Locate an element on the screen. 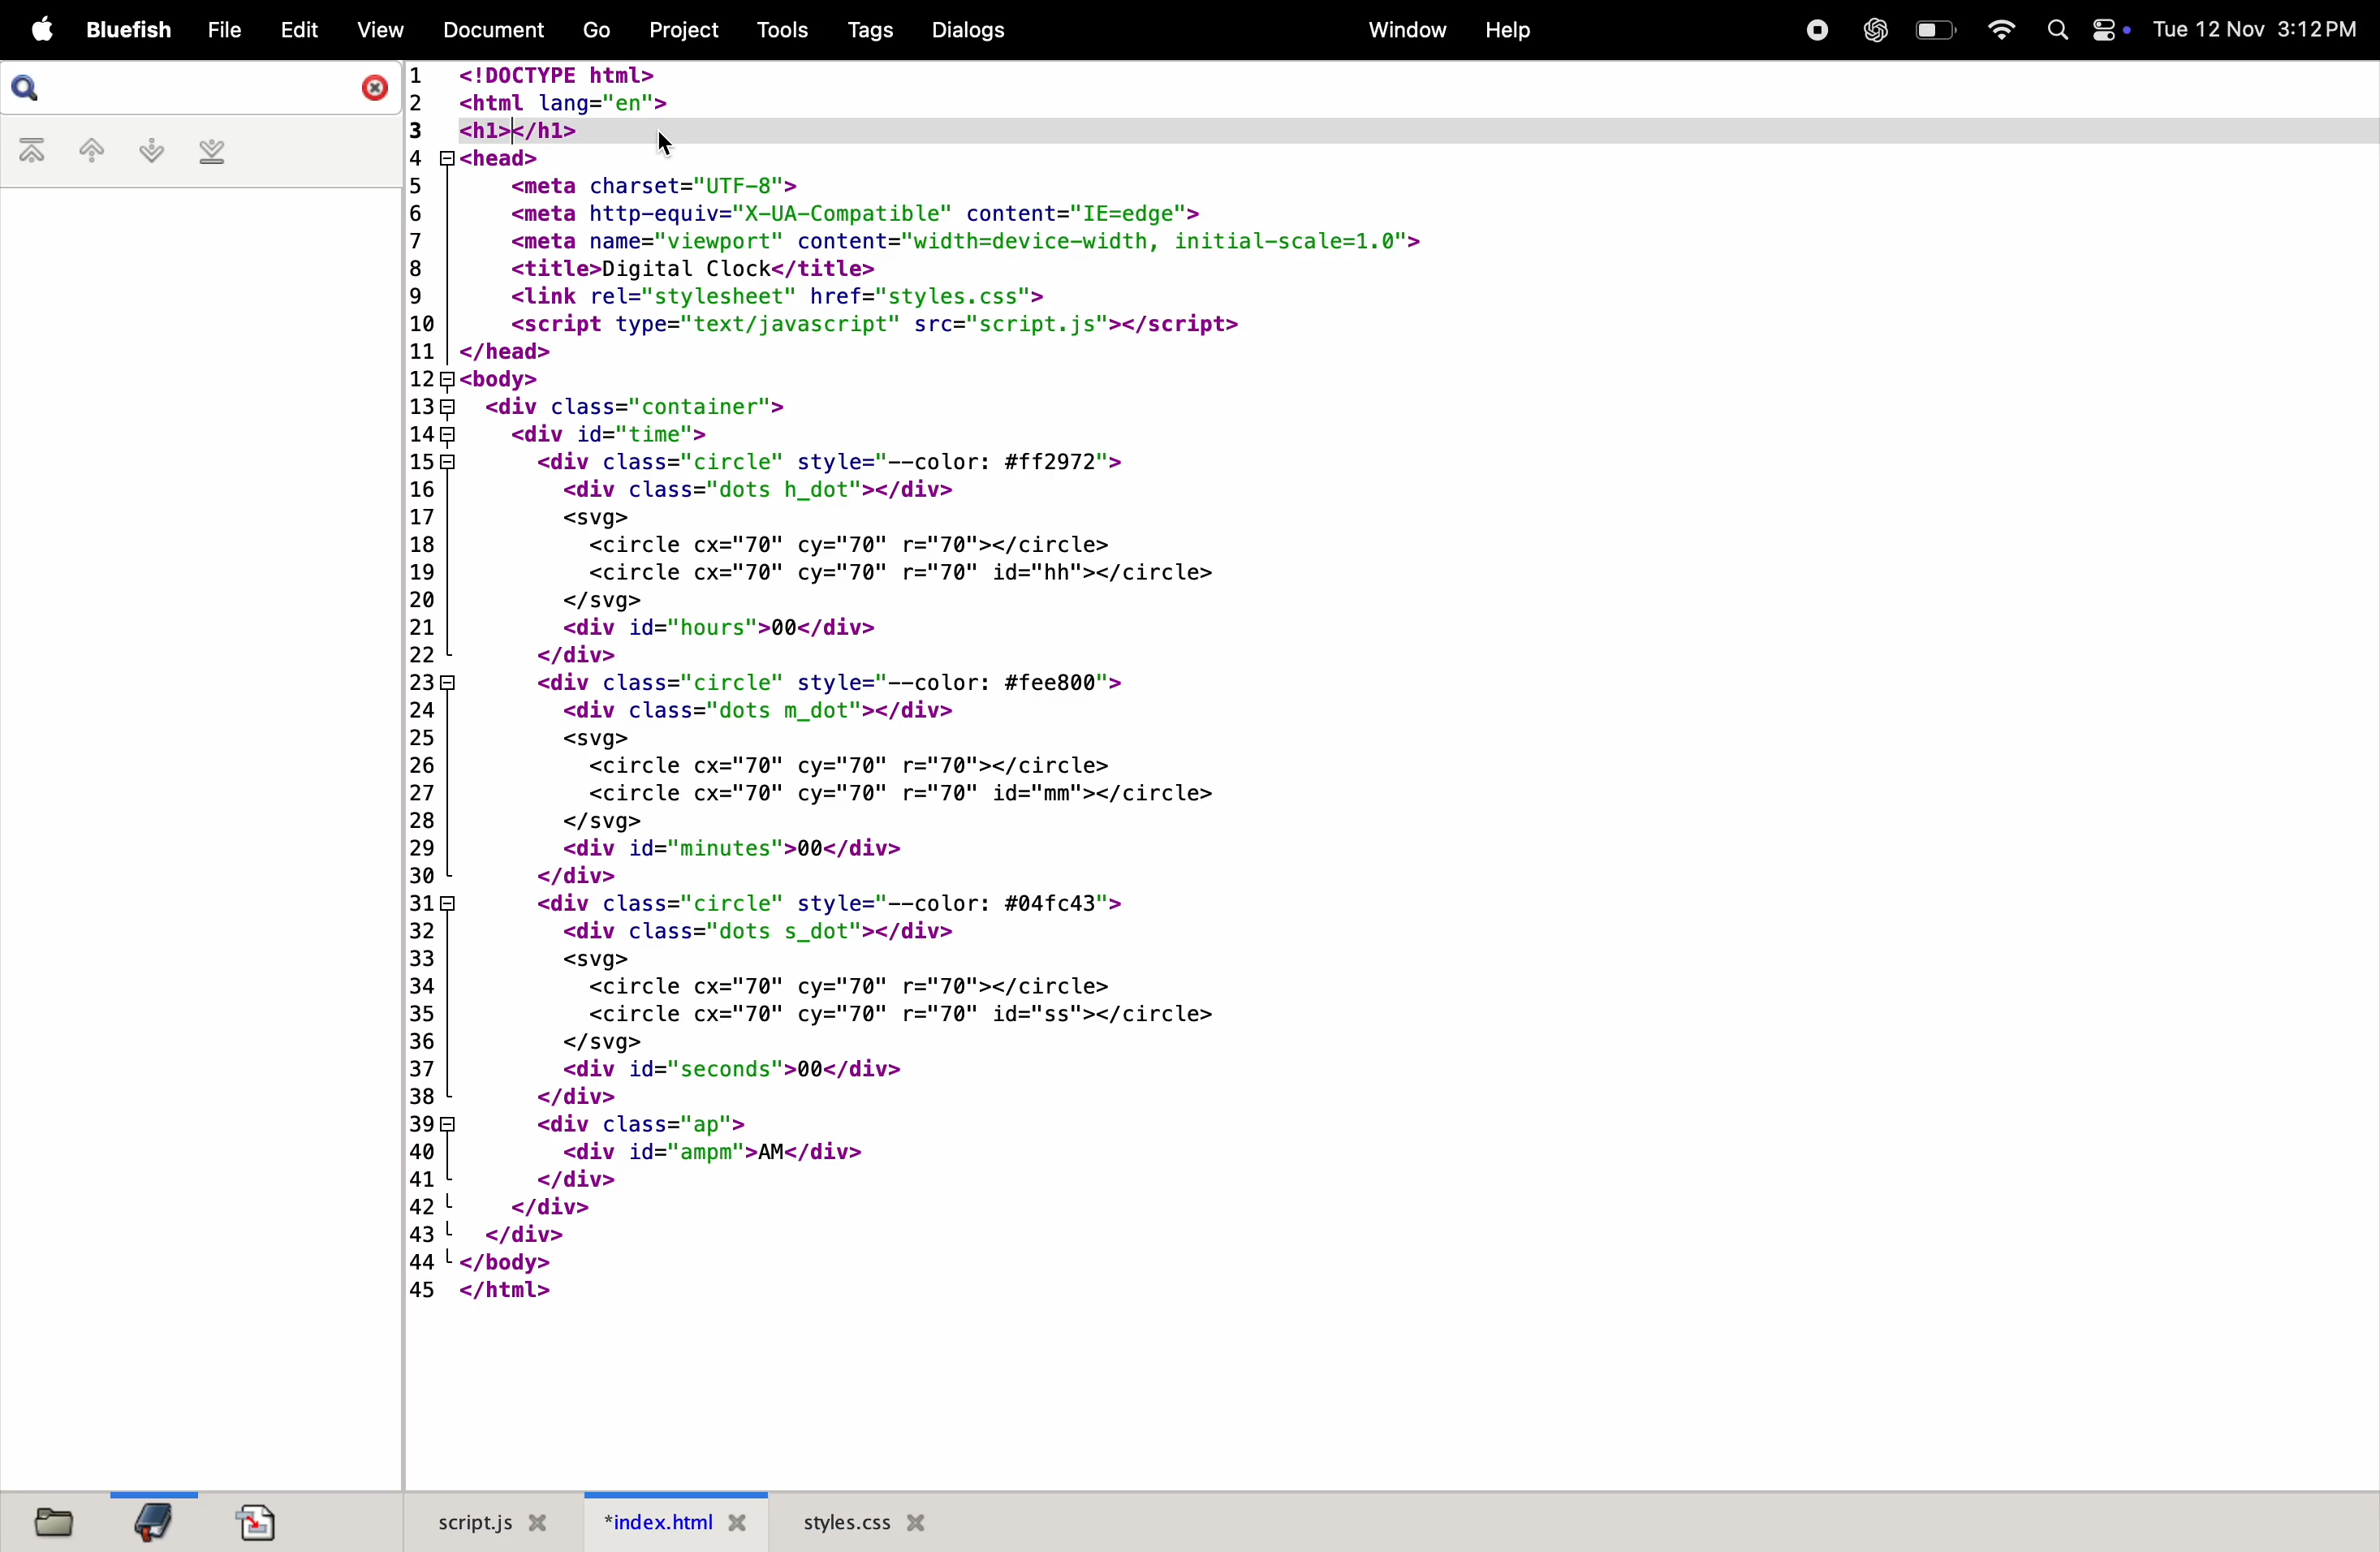 The height and width of the screenshot is (1552, 2380). script.js is located at coordinates (481, 1522).